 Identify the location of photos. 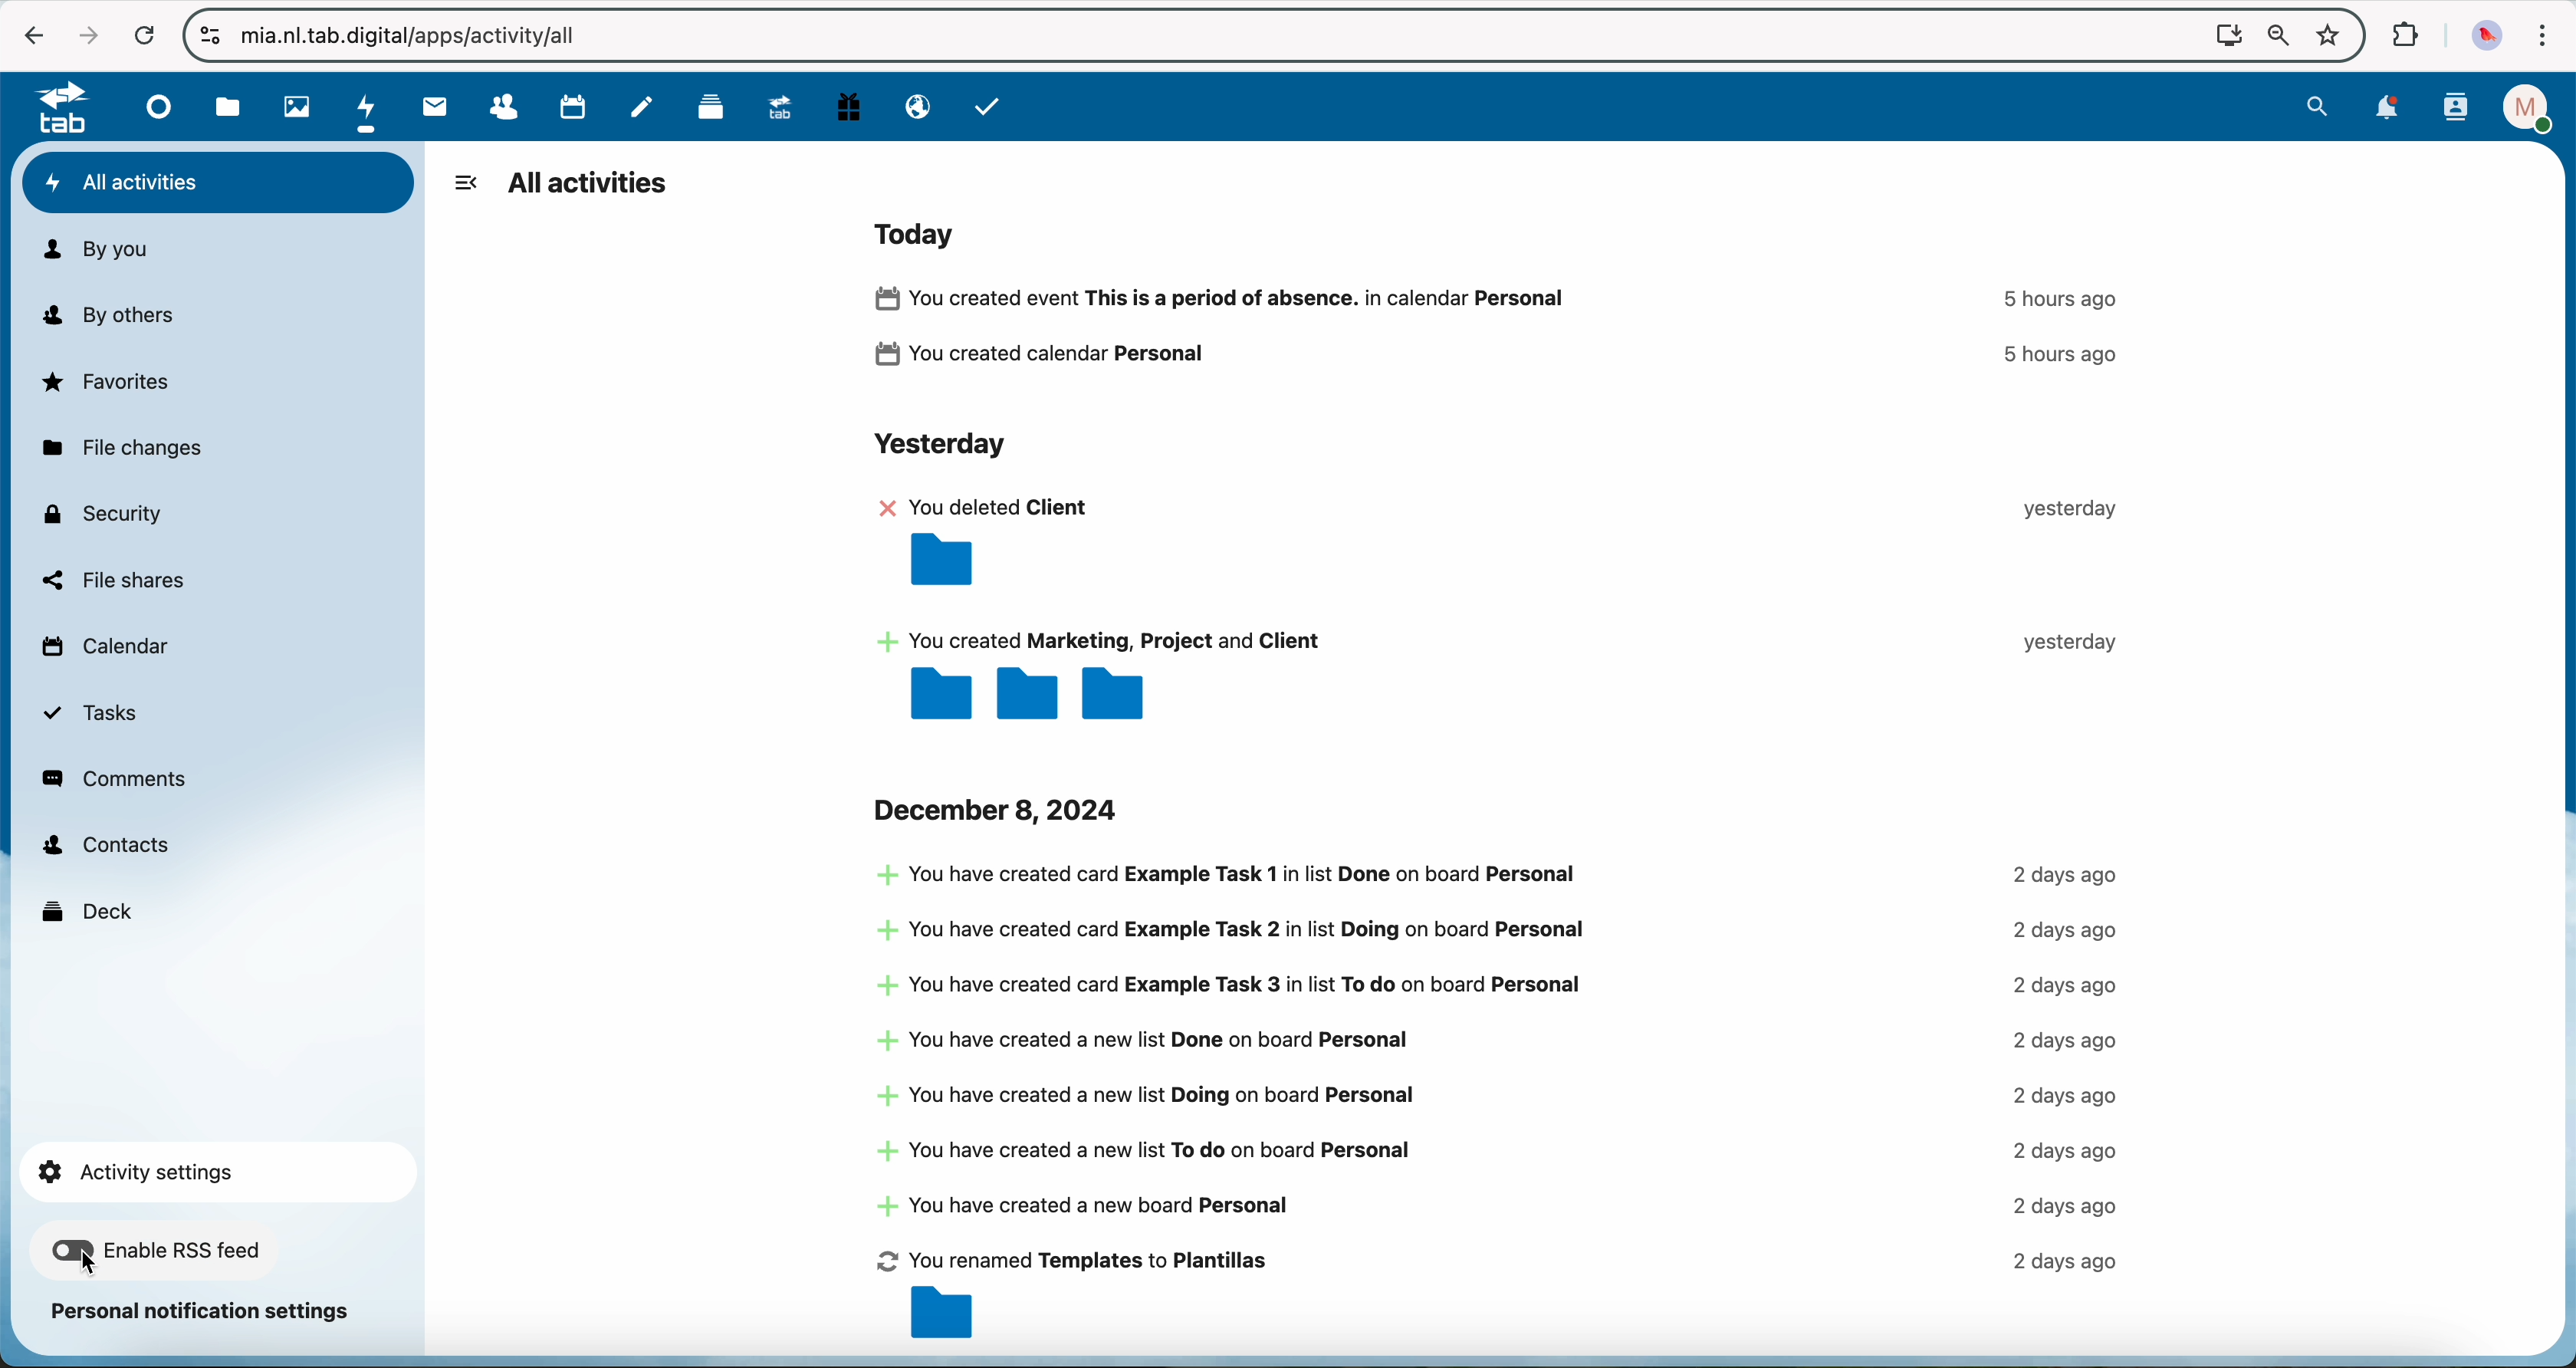
(291, 106).